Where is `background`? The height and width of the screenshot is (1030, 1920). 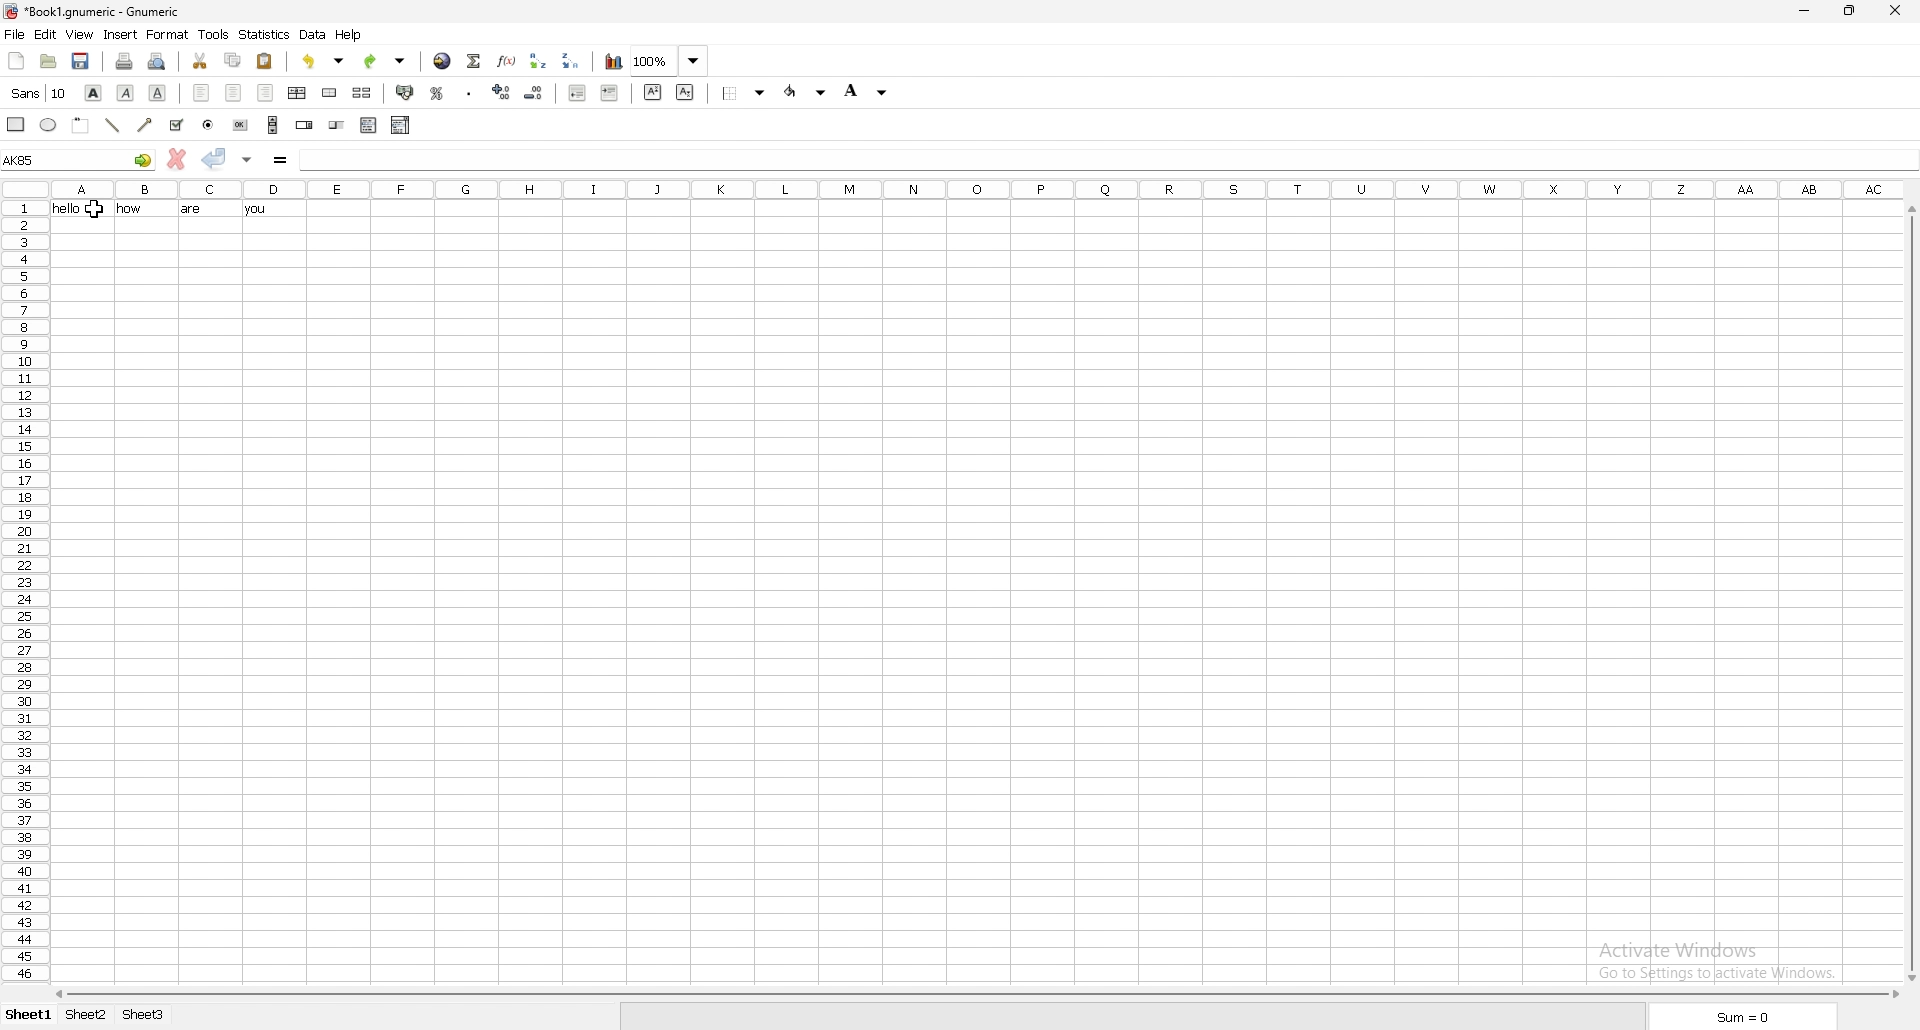 background is located at coordinates (869, 90).